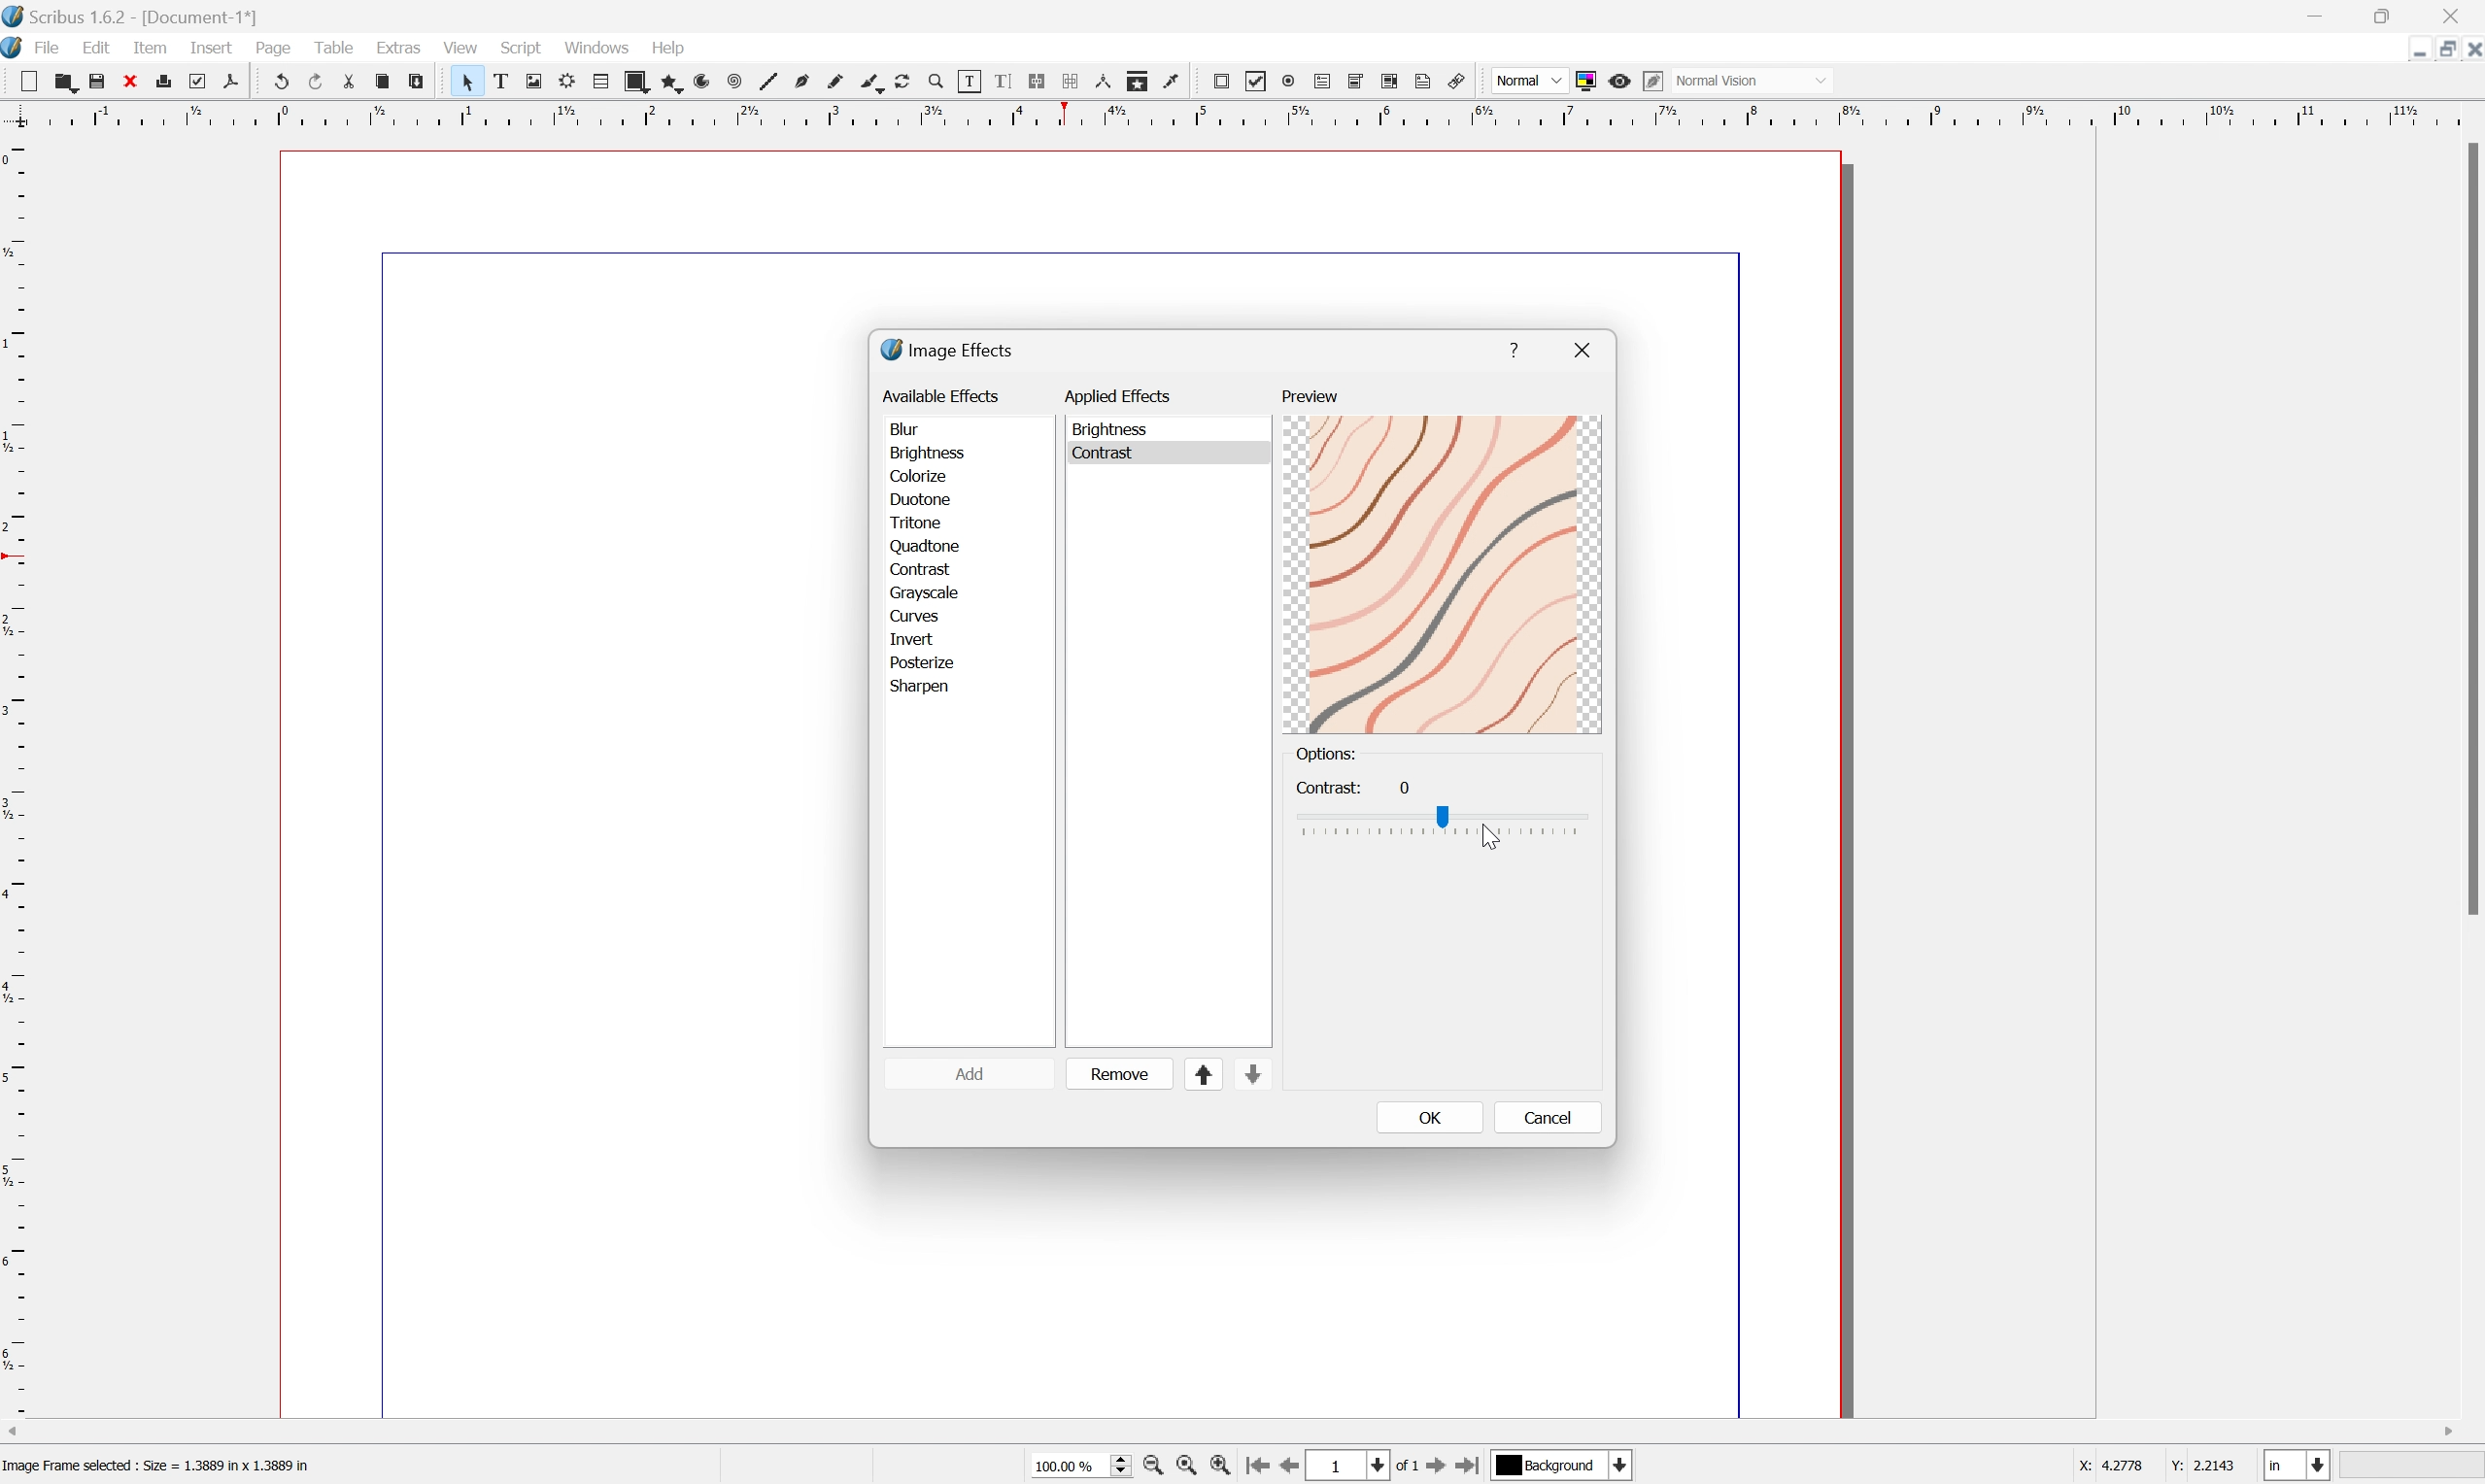 This screenshot has width=2485, height=1484. Describe the element at coordinates (1258, 83) in the screenshot. I see `PDF checkbox` at that location.